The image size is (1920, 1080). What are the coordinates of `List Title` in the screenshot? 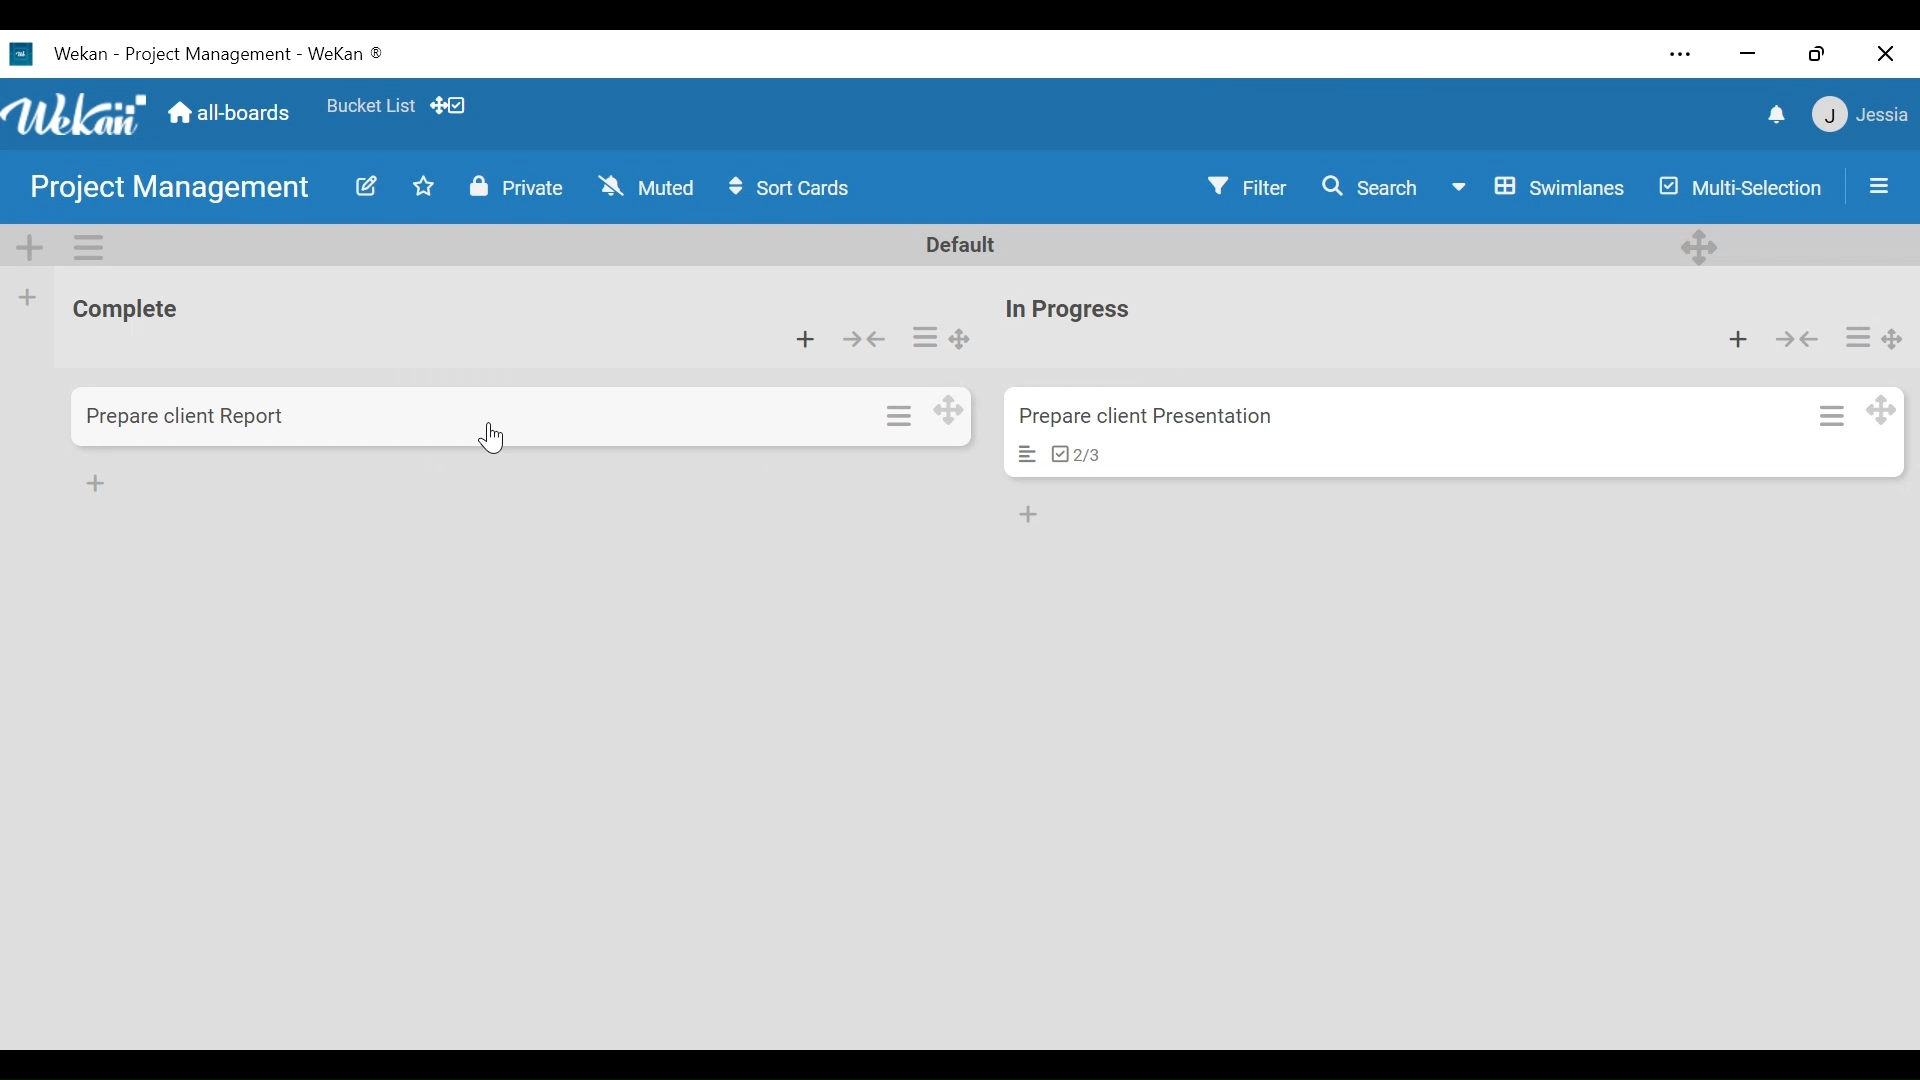 It's located at (124, 309).